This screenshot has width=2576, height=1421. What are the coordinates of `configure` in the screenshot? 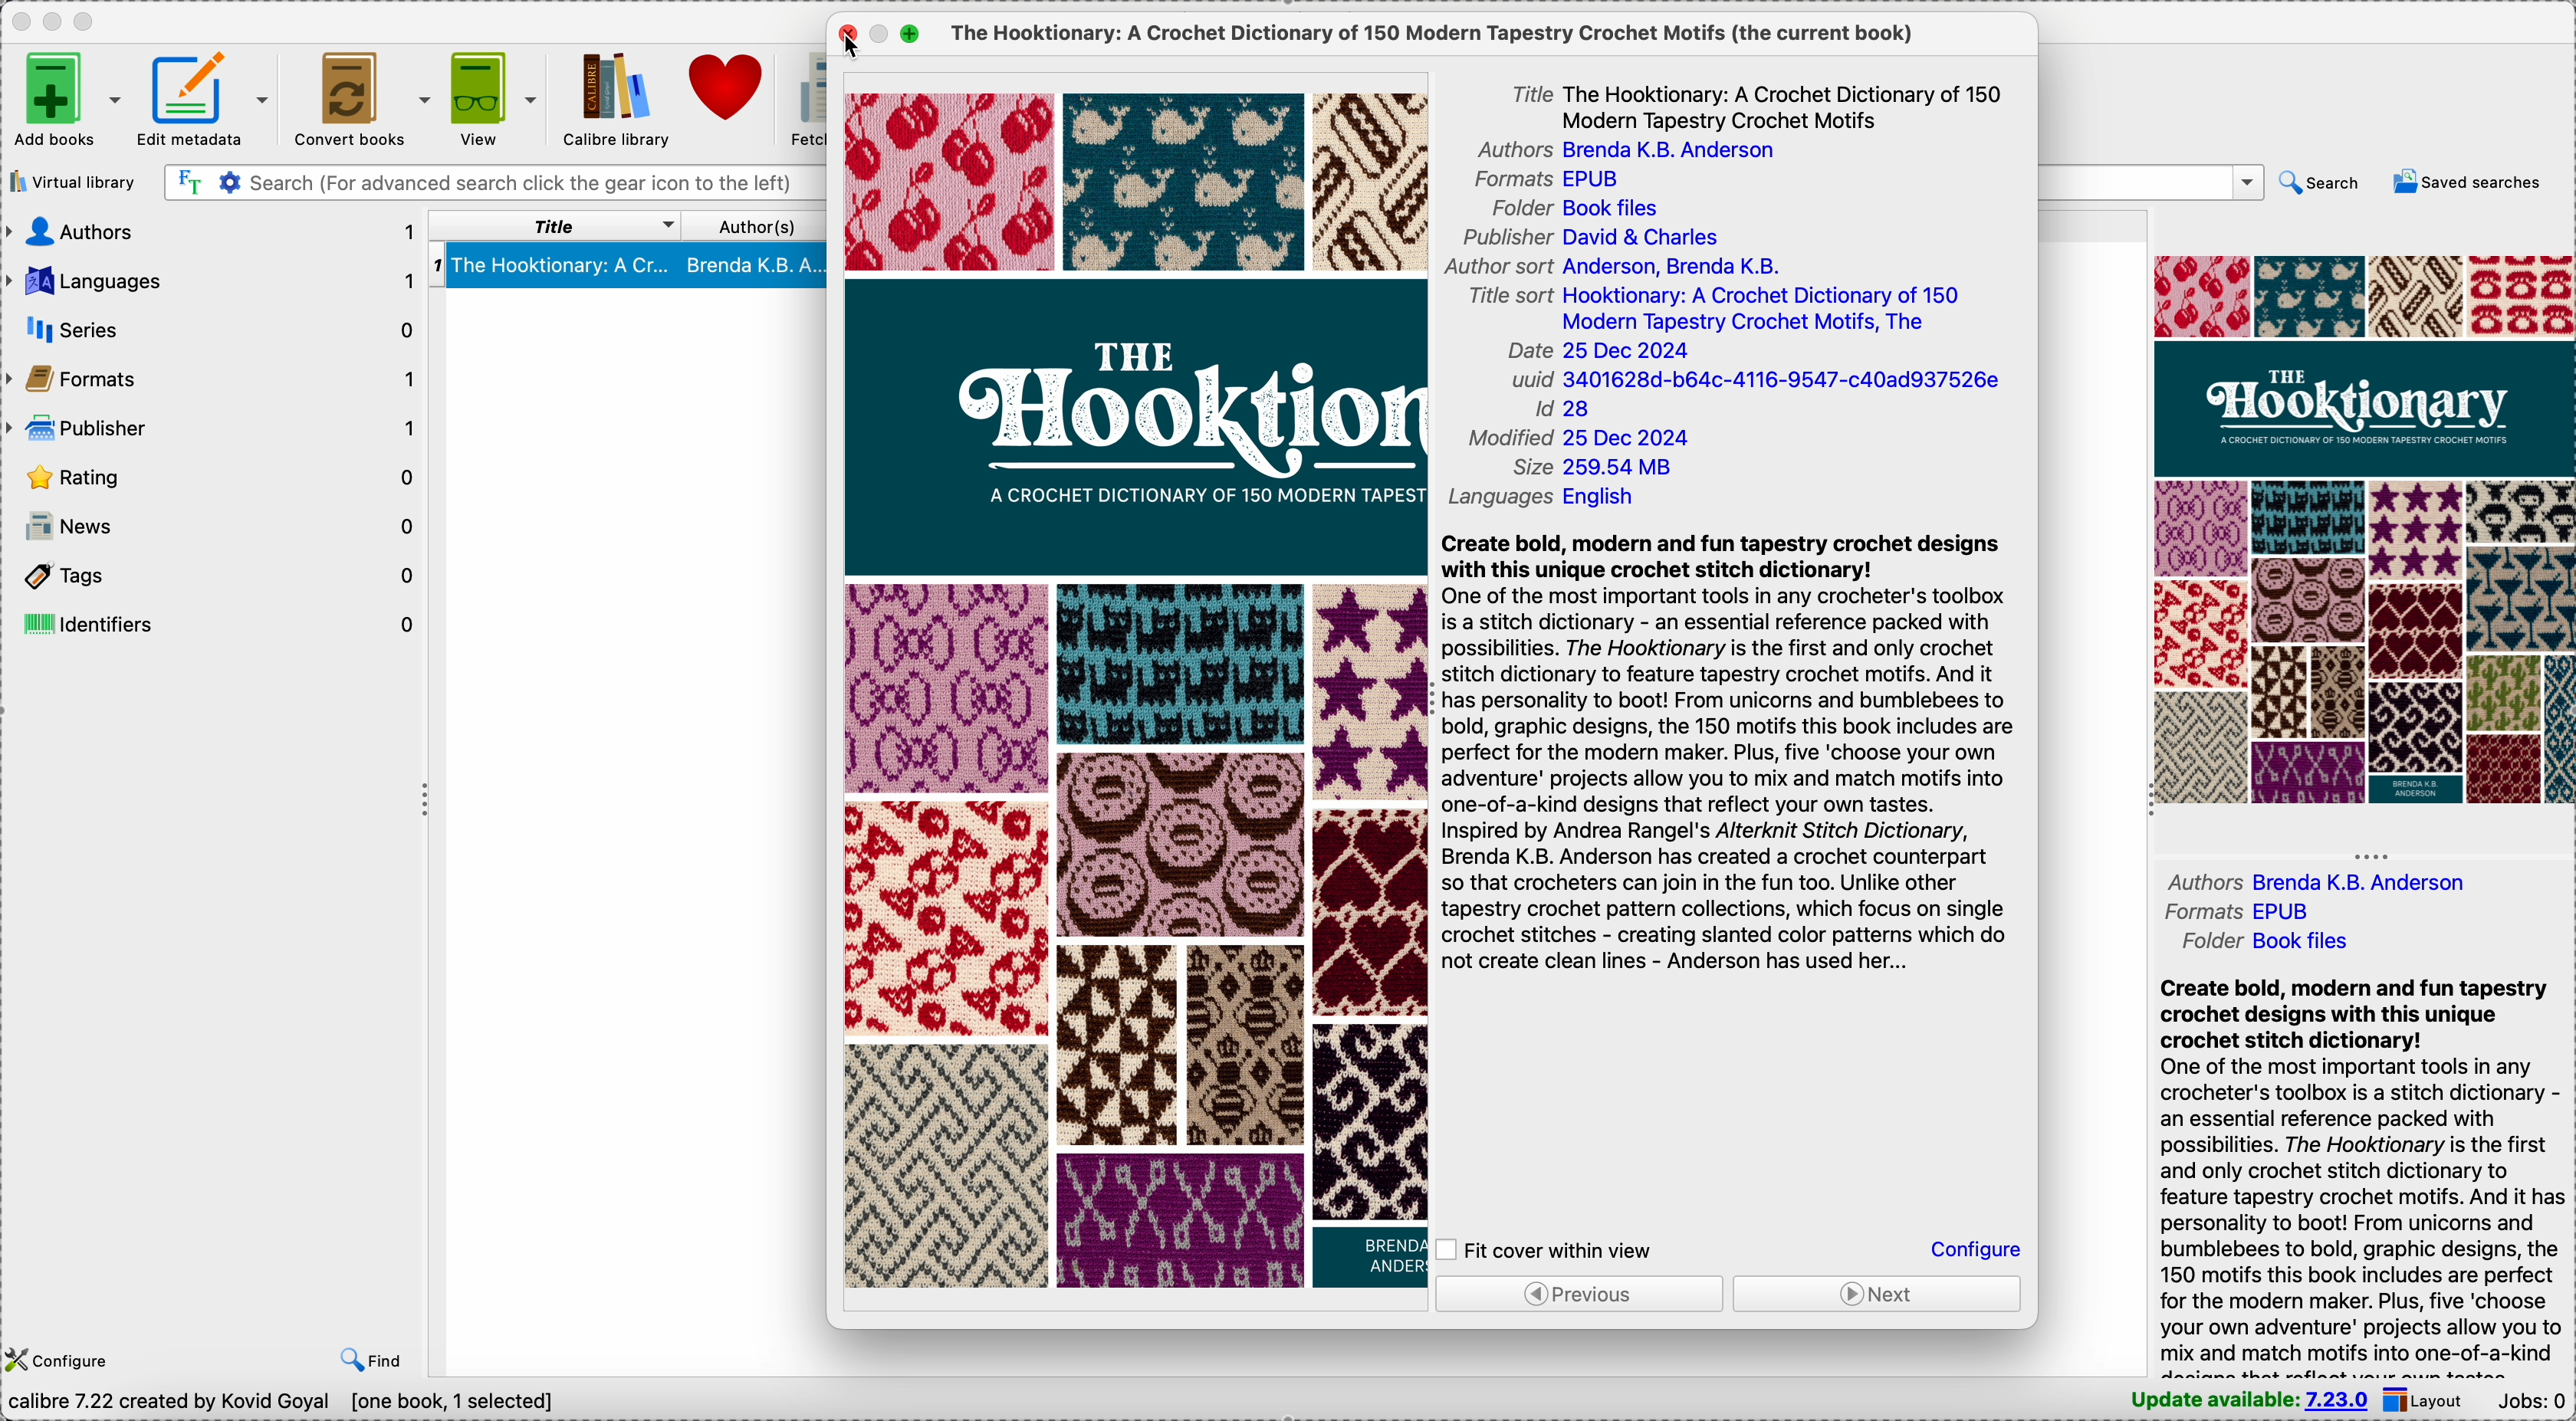 It's located at (1971, 1246).